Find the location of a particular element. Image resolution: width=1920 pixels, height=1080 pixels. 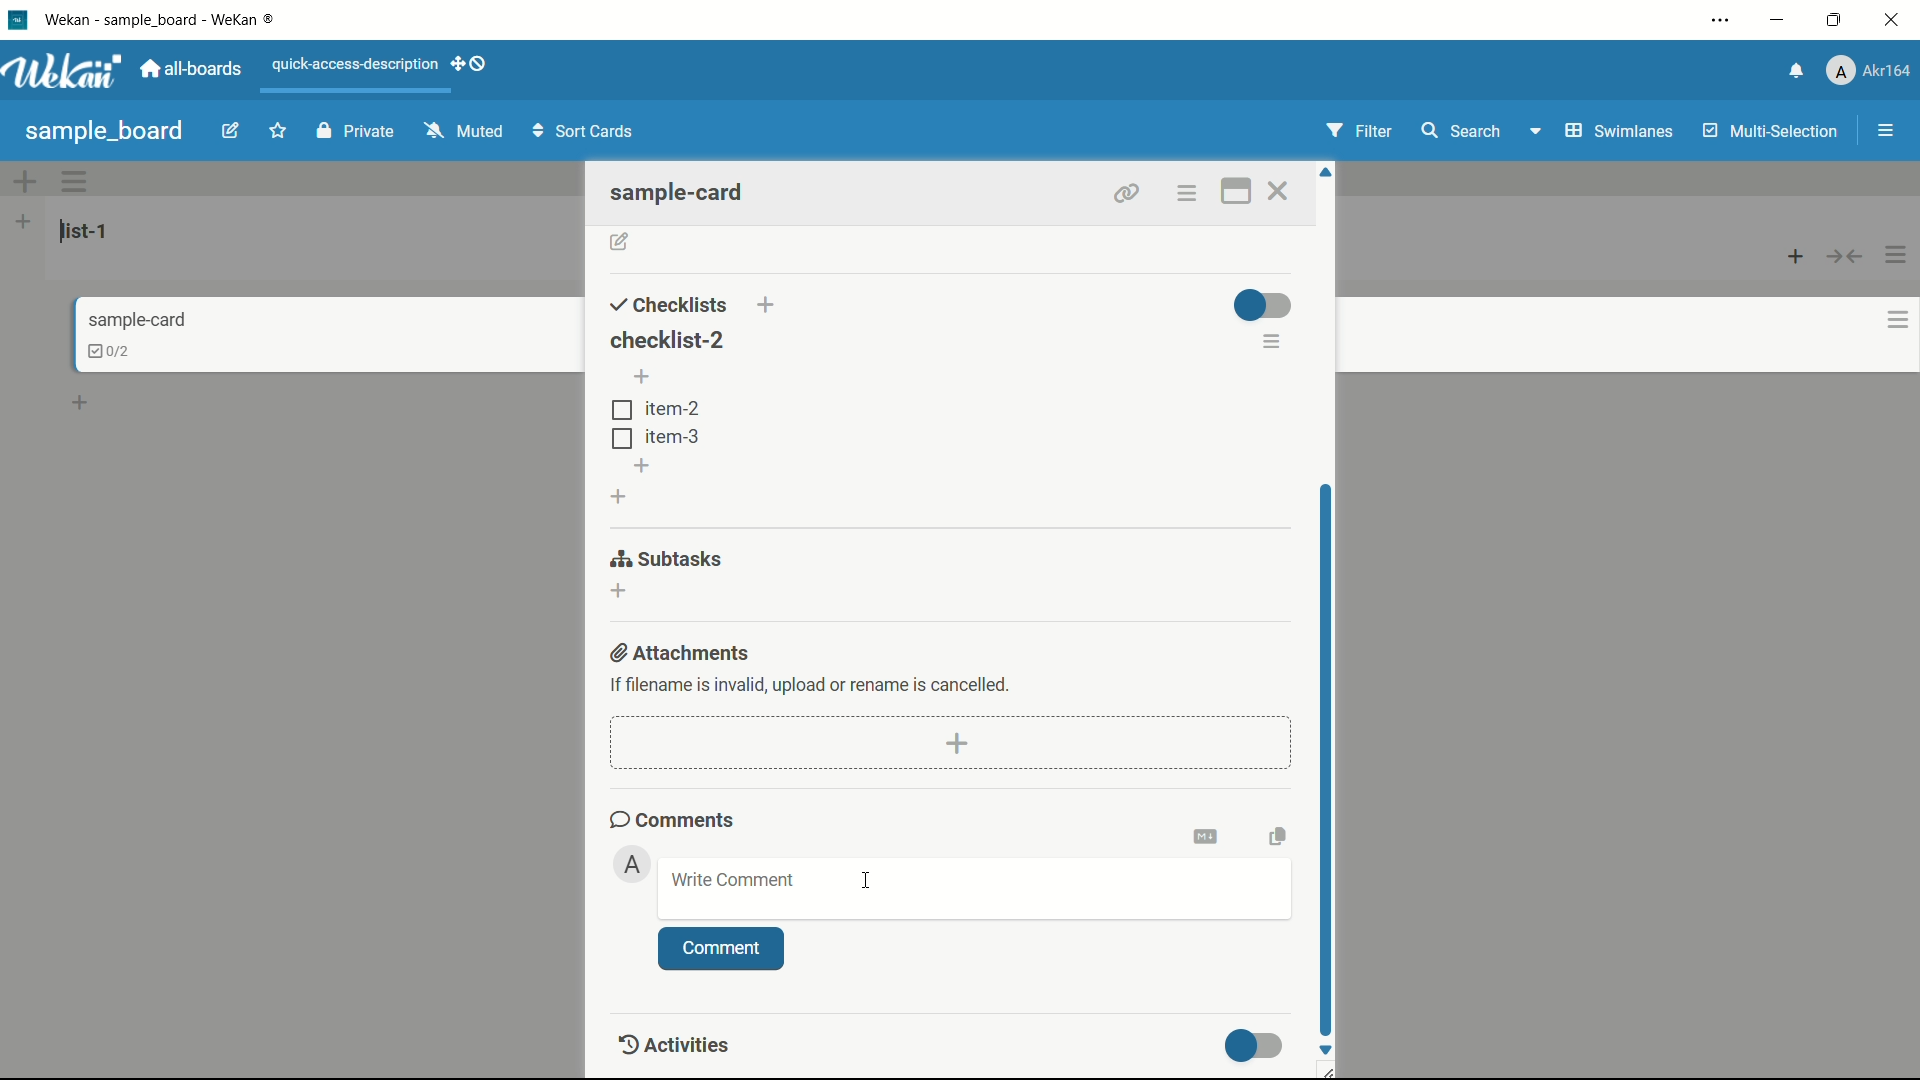

settings and more is located at coordinates (1720, 19).